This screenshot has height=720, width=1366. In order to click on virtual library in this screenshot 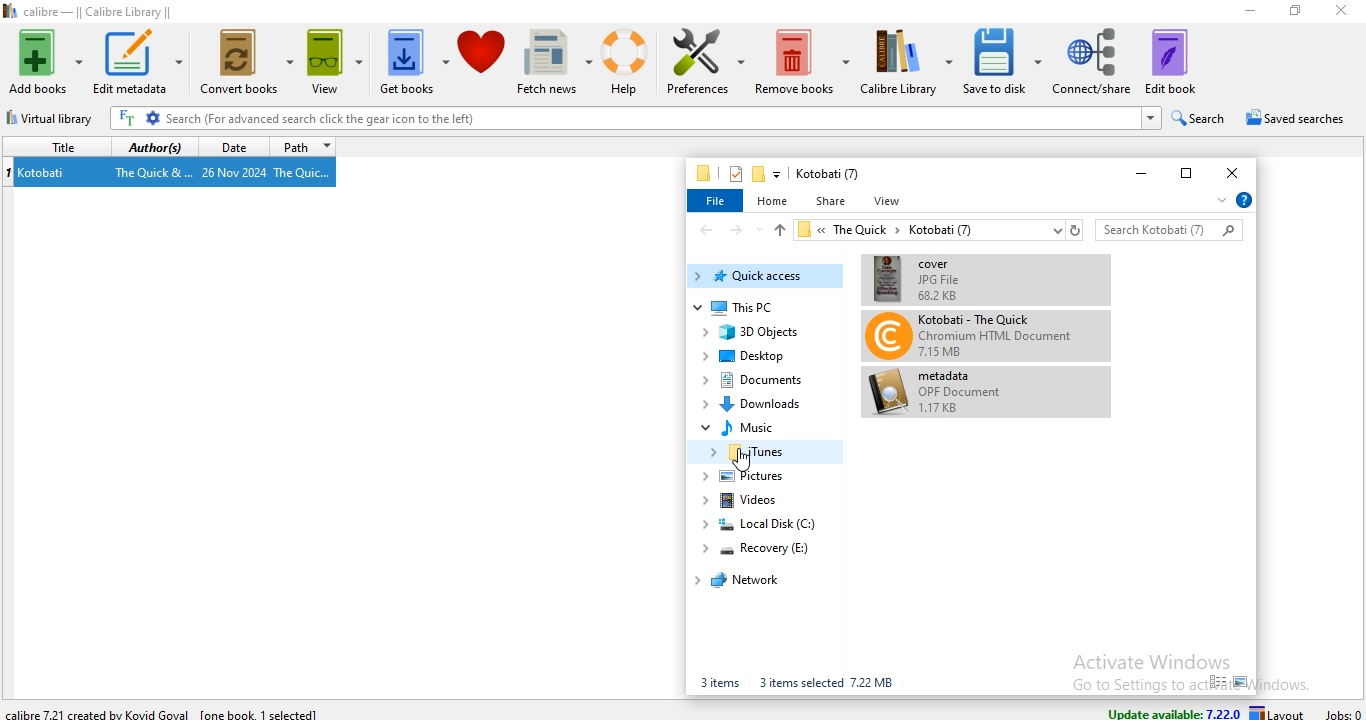, I will do `click(54, 121)`.